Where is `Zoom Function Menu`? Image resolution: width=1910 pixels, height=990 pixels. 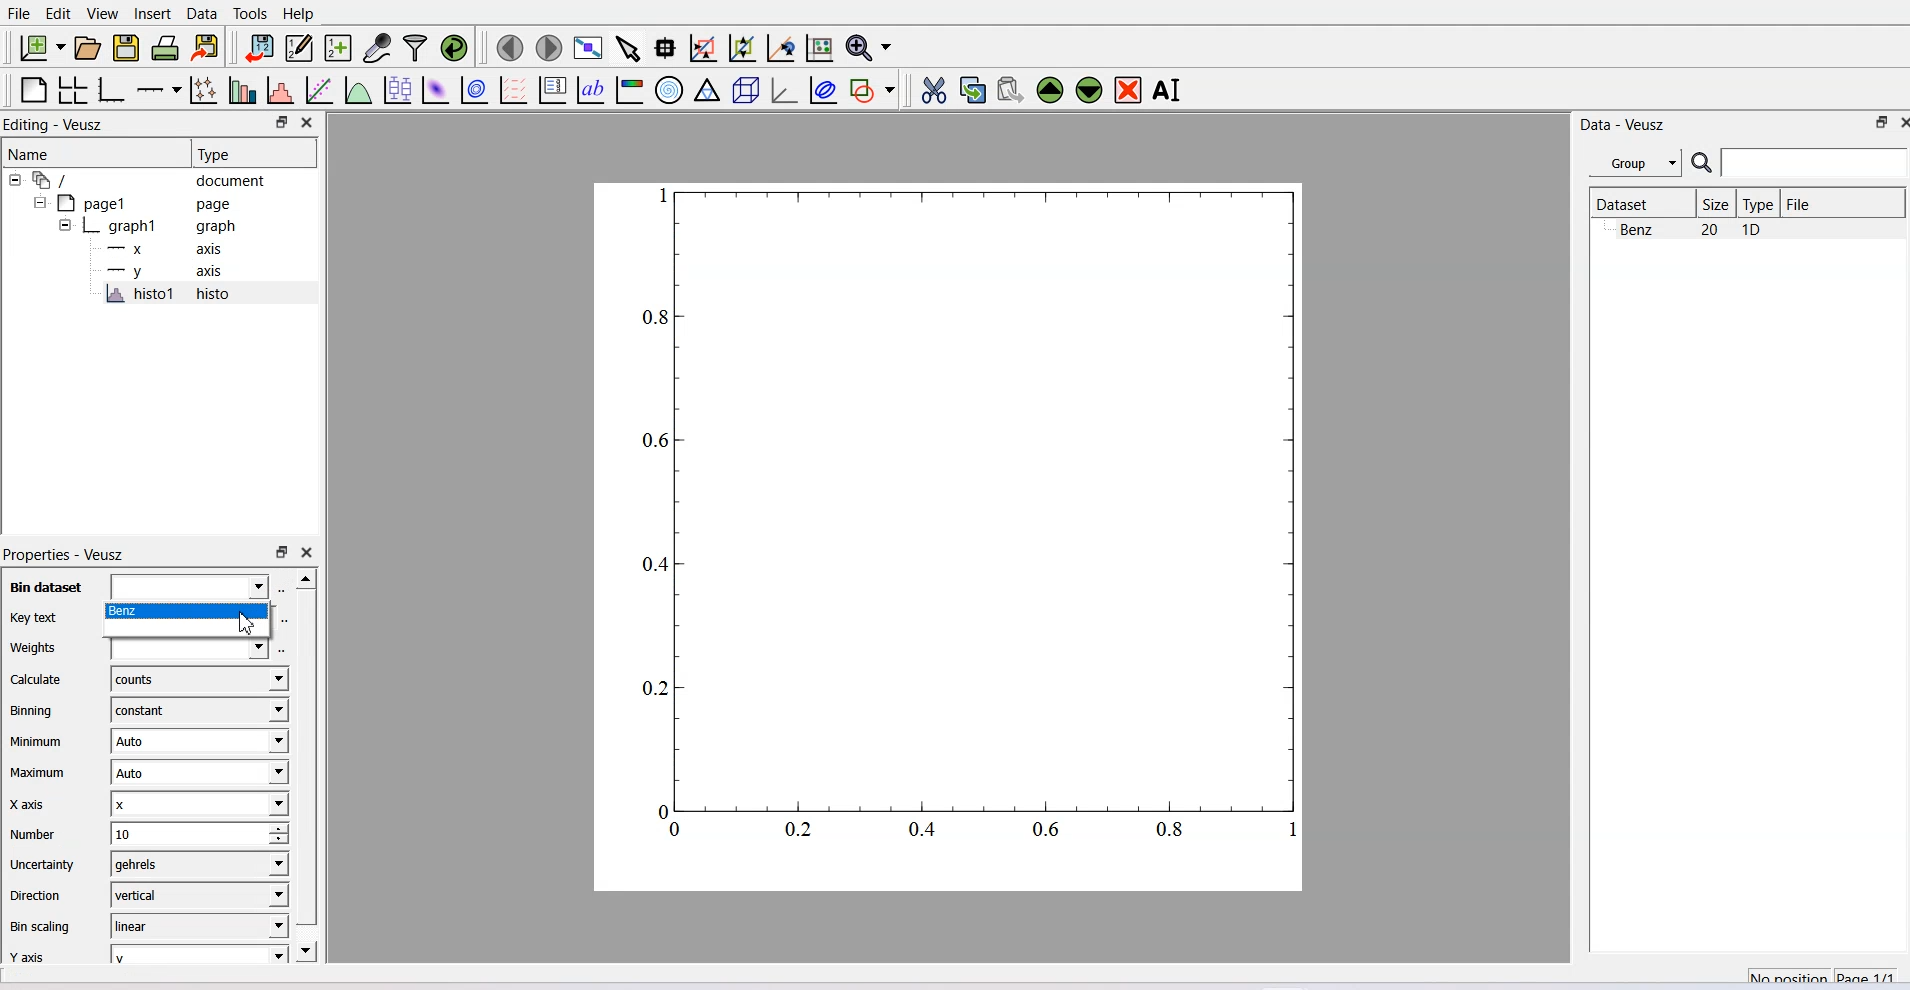
Zoom Function Menu is located at coordinates (871, 47).